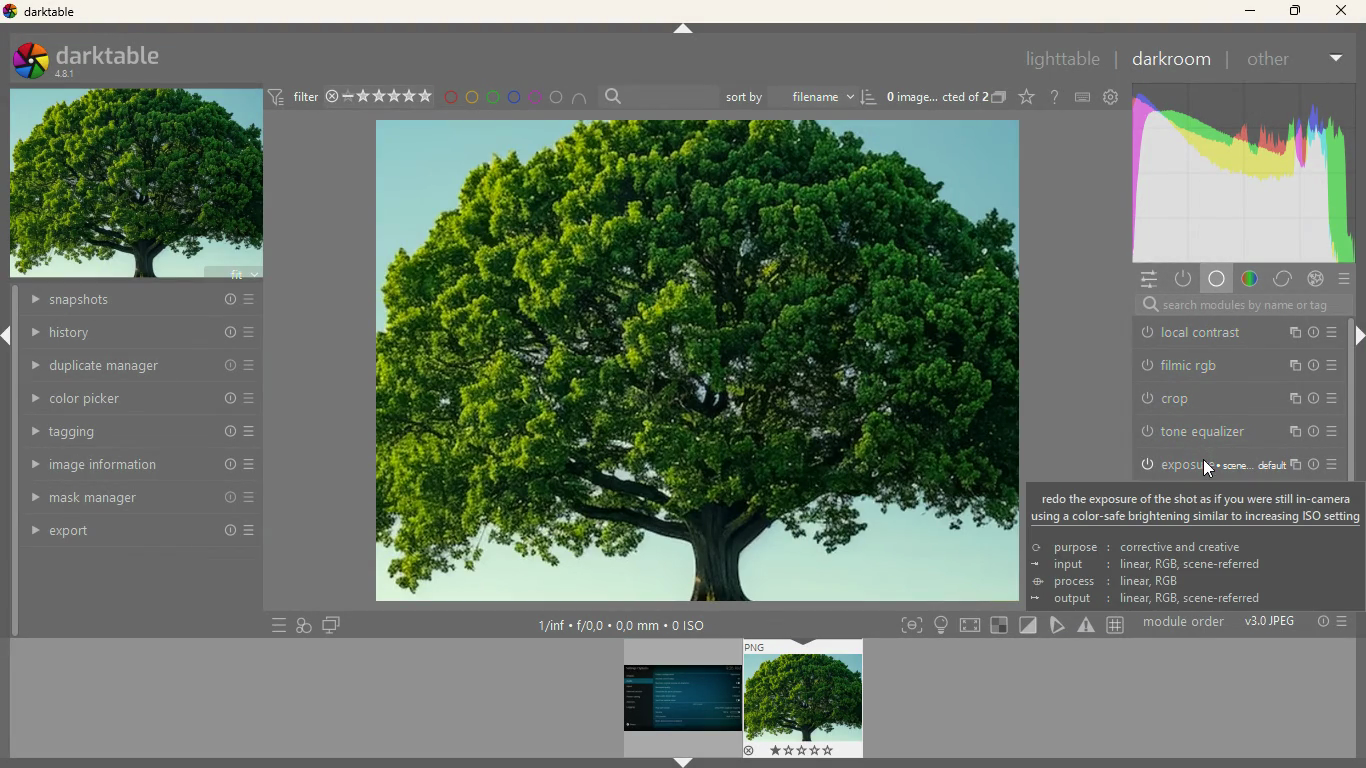  I want to click on color picker, so click(143, 398).